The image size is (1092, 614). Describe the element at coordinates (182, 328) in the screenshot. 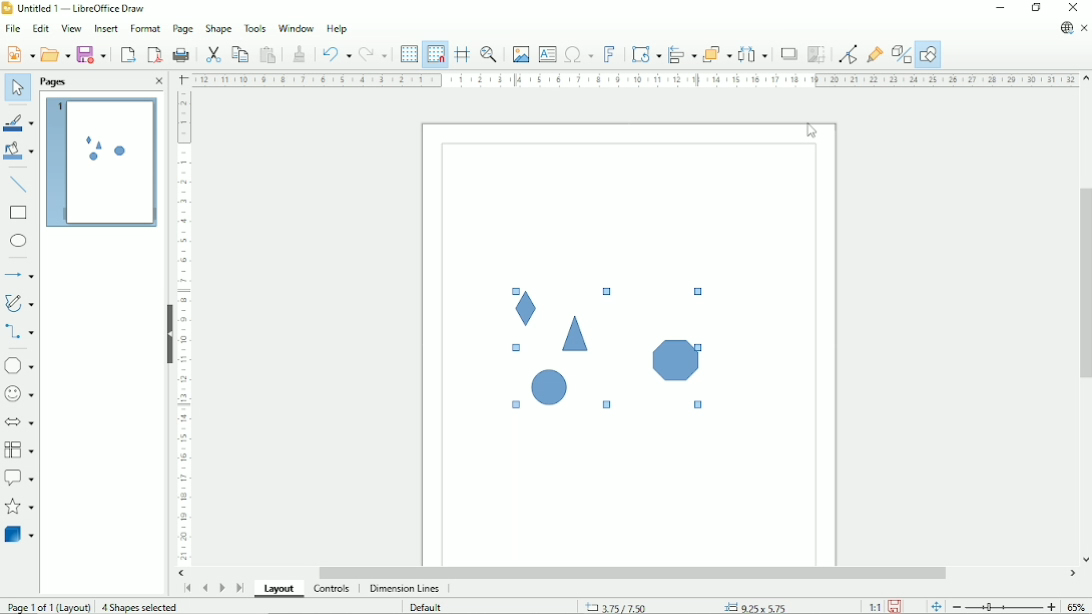

I see `Vertical scale` at that location.